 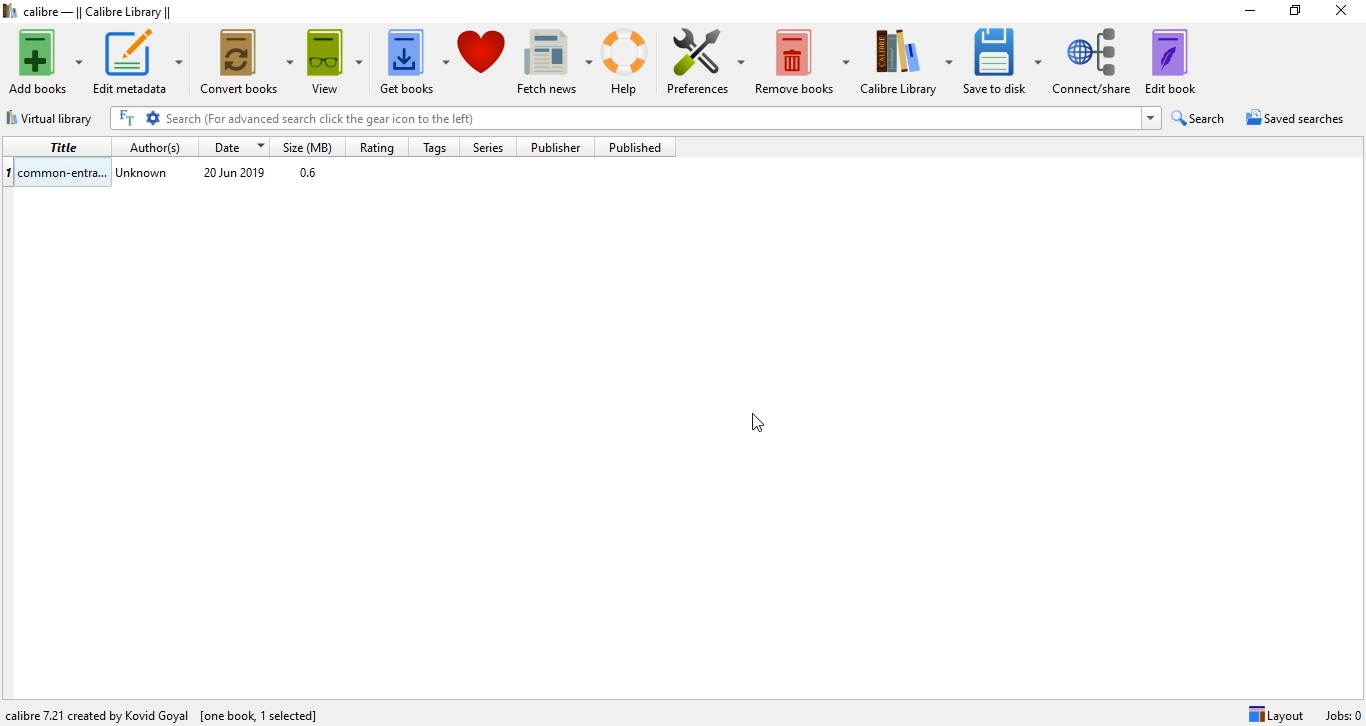 What do you see at coordinates (412, 59) in the screenshot?
I see `Get books` at bounding box center [412, 59].